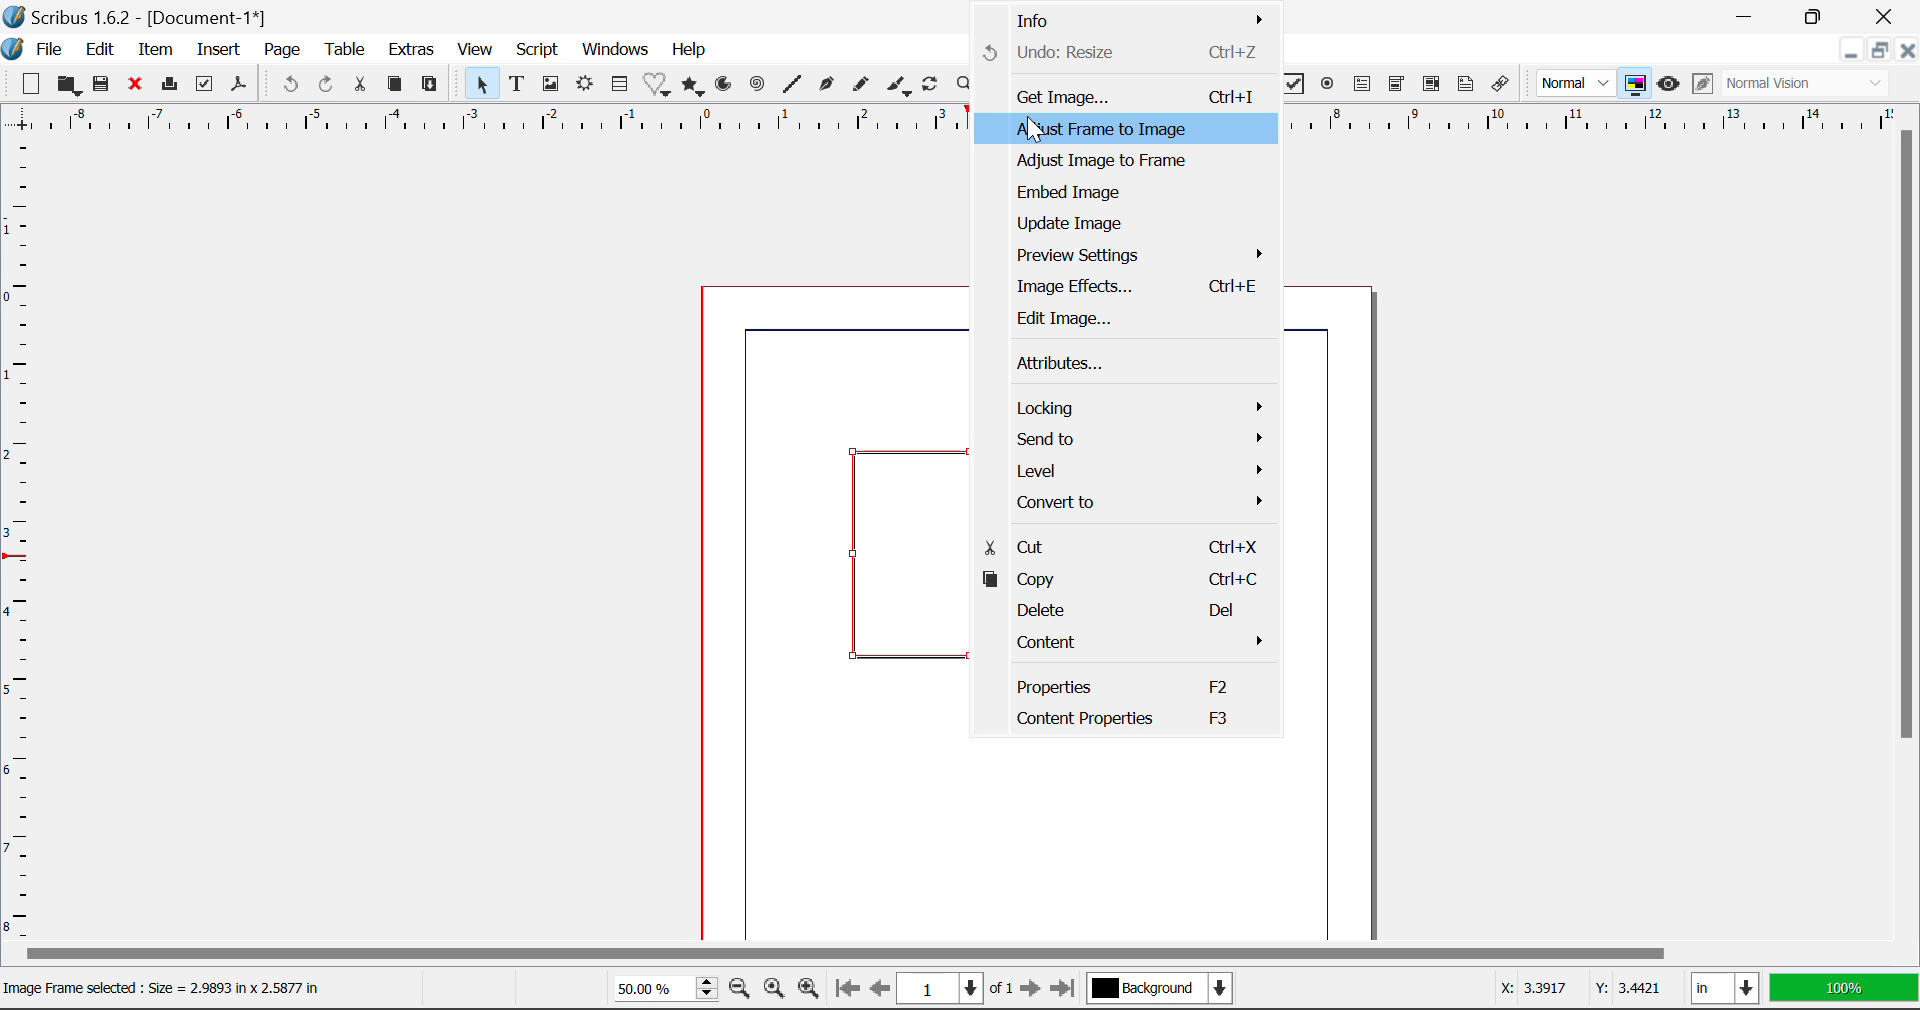 The width and height of the screenshot is (1920, 1010). What do you see at coordinates (1117, 130) in the screenshot?
I see `Adjust Frame to Image` at bounding box center [1117, 130].